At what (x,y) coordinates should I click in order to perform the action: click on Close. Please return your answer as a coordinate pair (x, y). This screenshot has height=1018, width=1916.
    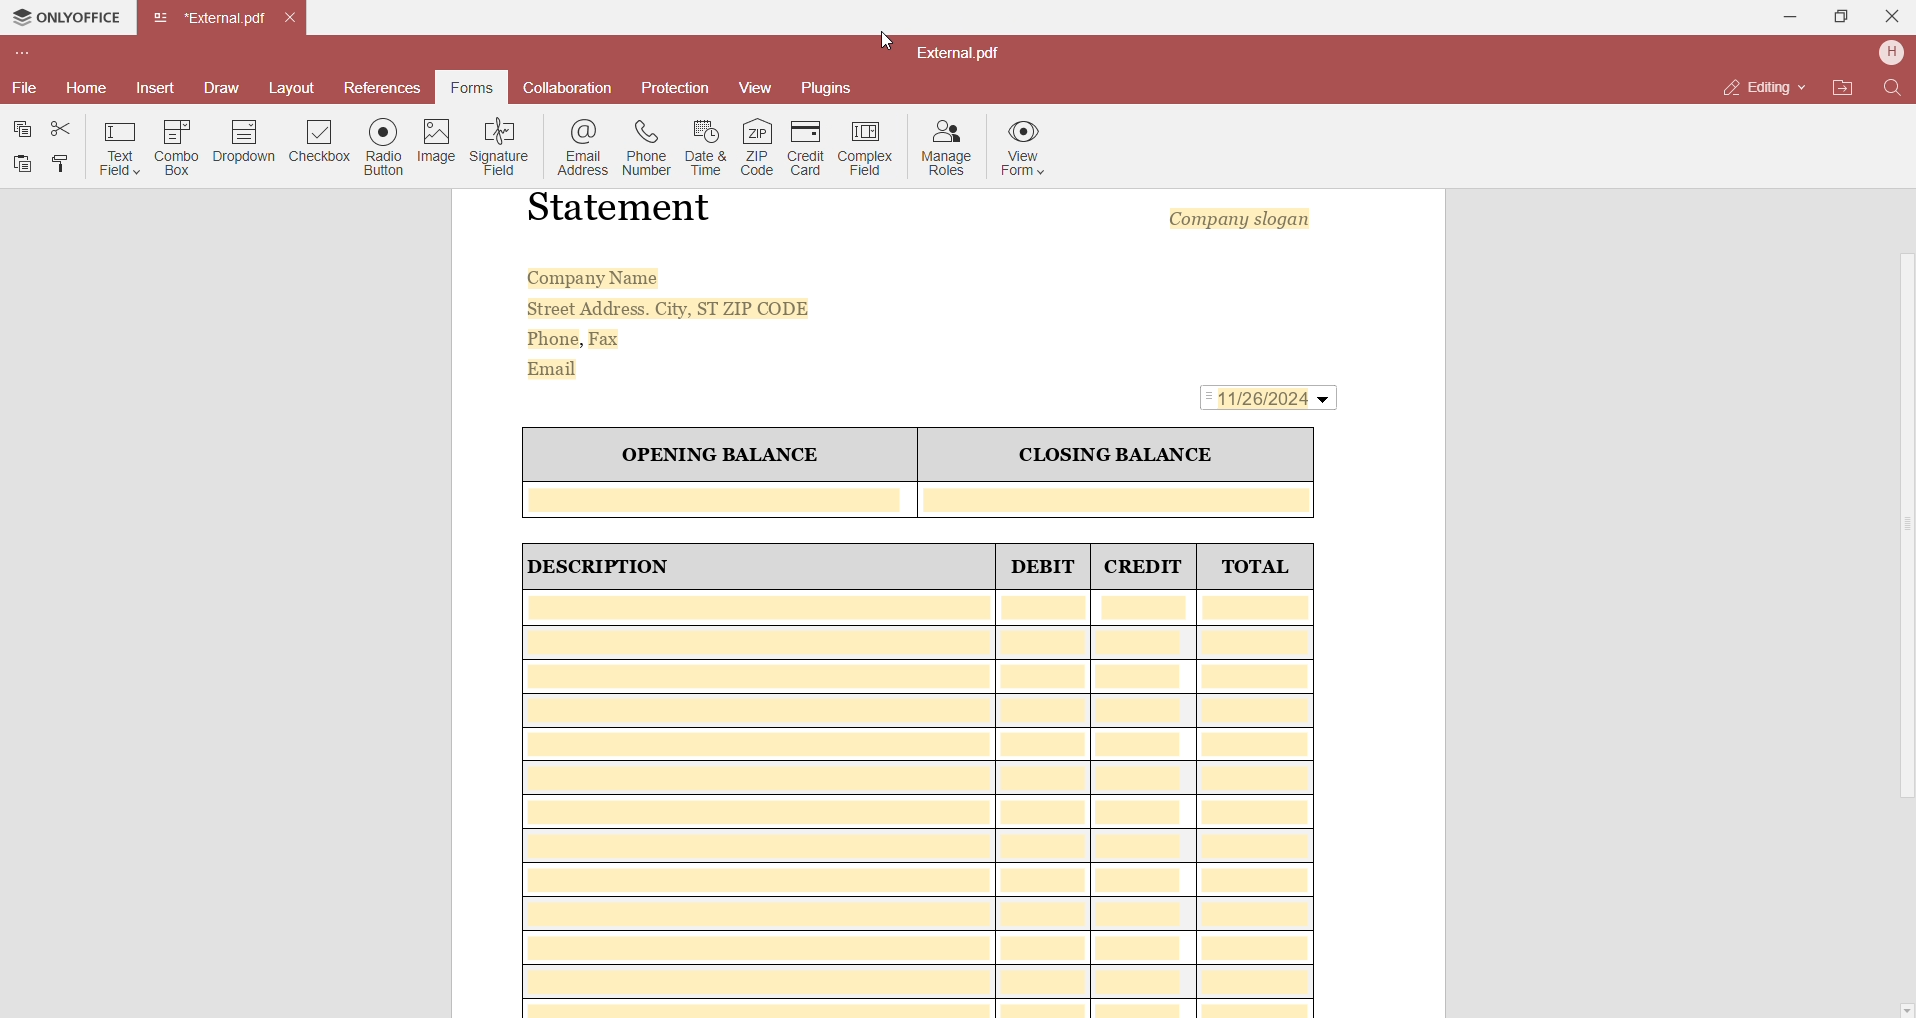
    Looking at the image, I should click on (1889, 17).